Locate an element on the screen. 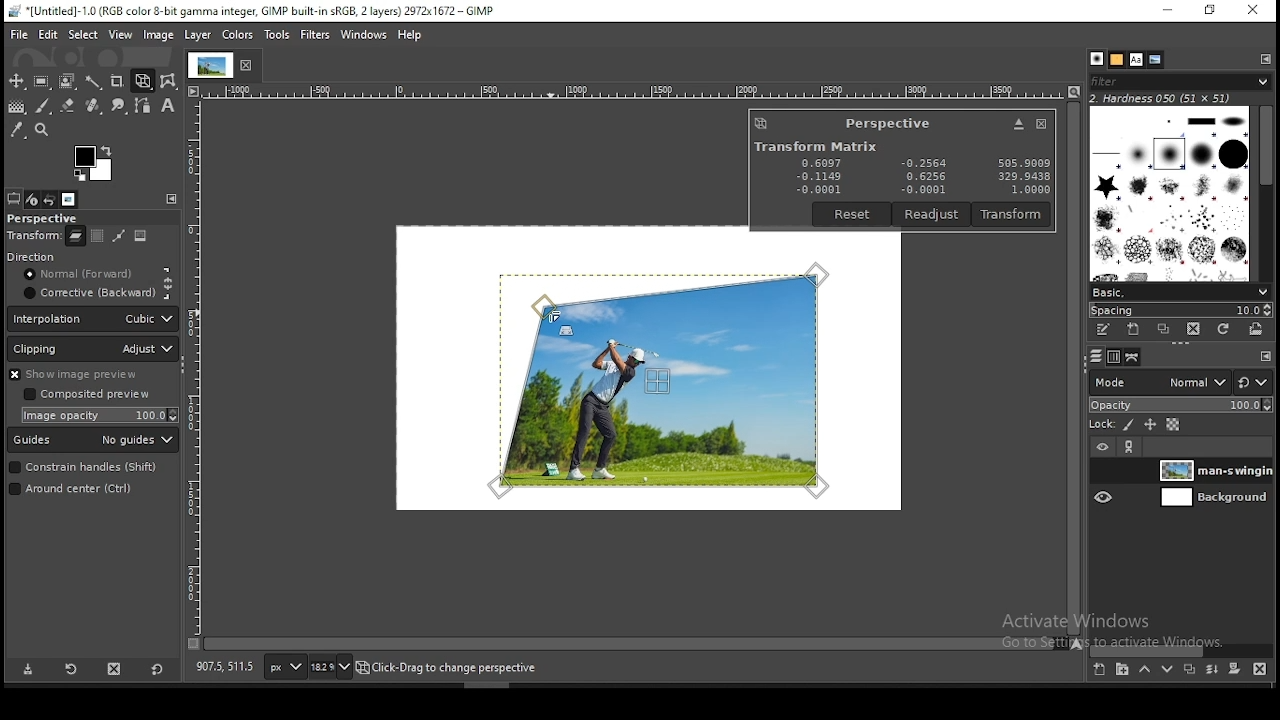 The width and height of the screenshot is (1280, 720). *[untitled]-1.0(rgb color 8-bit gamma integer, gimp built-in sRGB, 2 layers) 2972x1672 - gimp is located at coordinates (251, 12).